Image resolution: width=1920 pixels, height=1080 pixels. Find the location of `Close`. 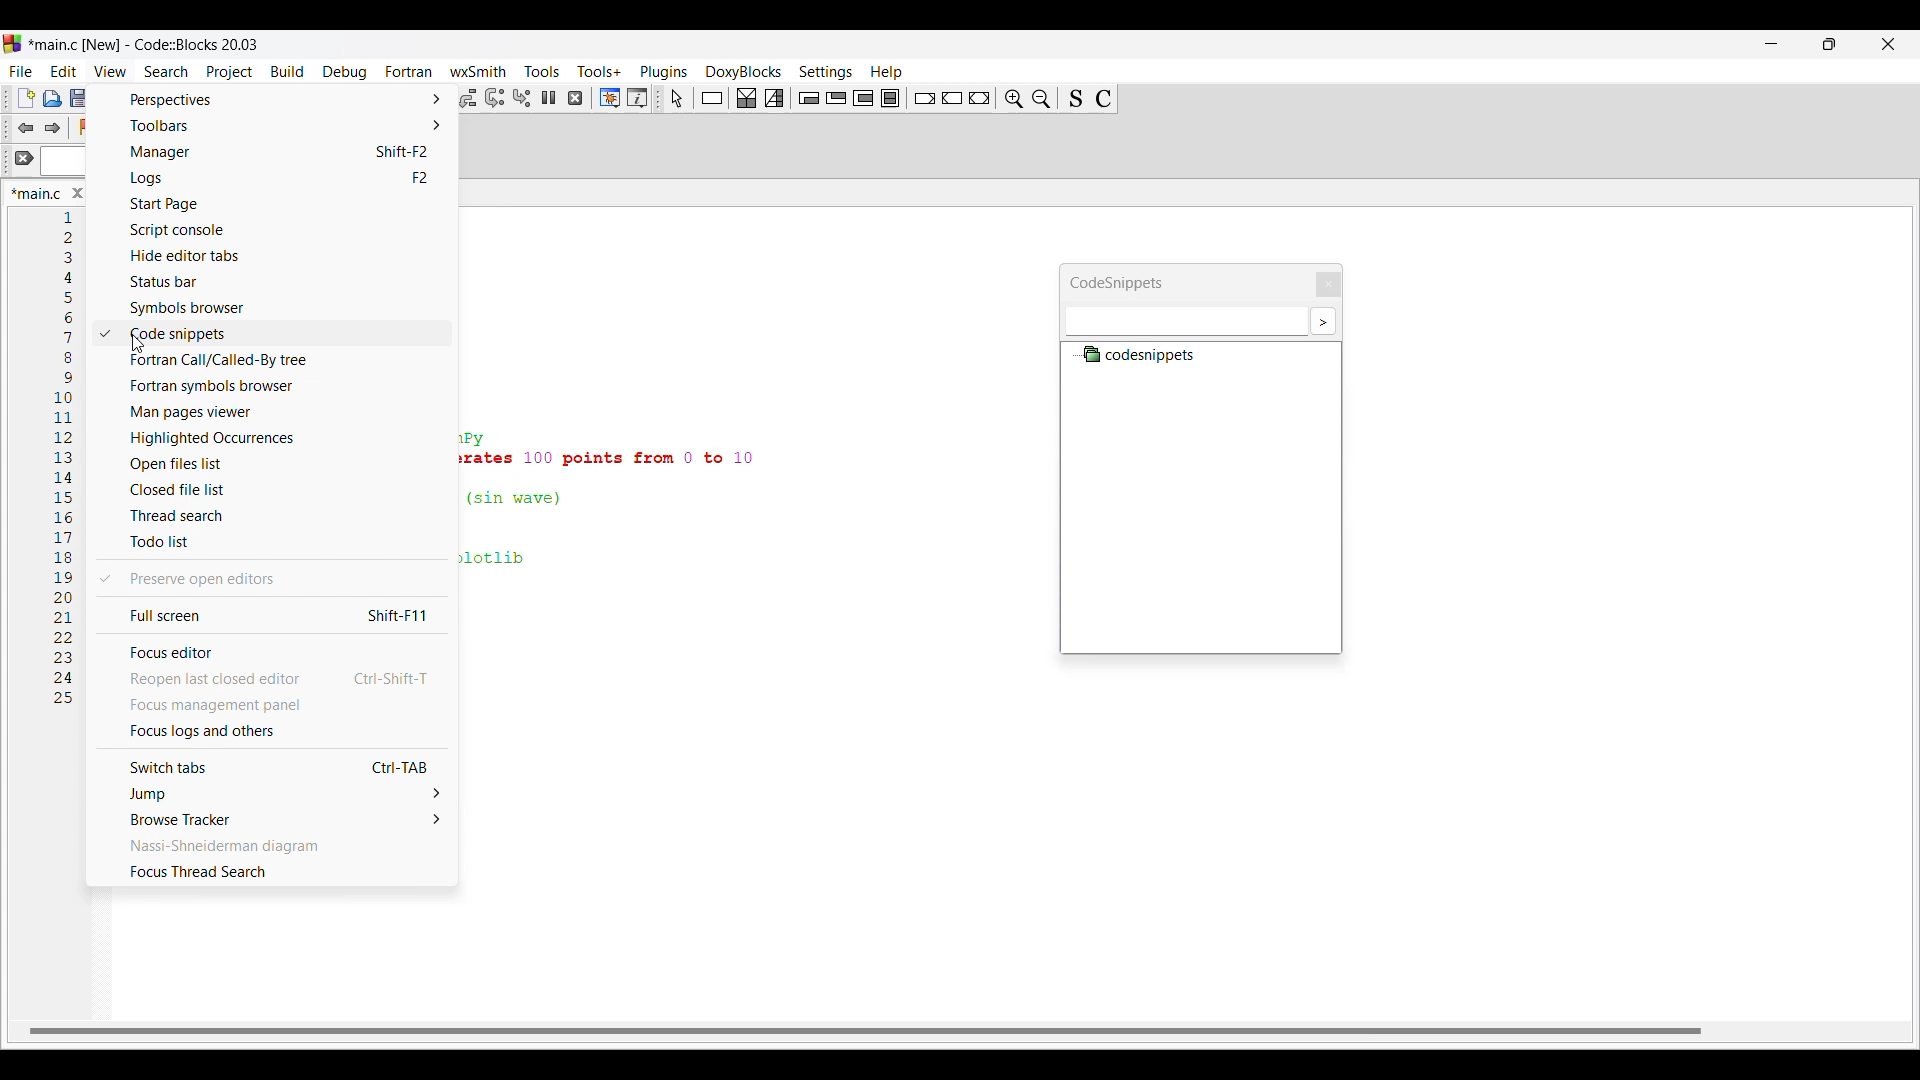

Close is located at coordinates (1324, 280).